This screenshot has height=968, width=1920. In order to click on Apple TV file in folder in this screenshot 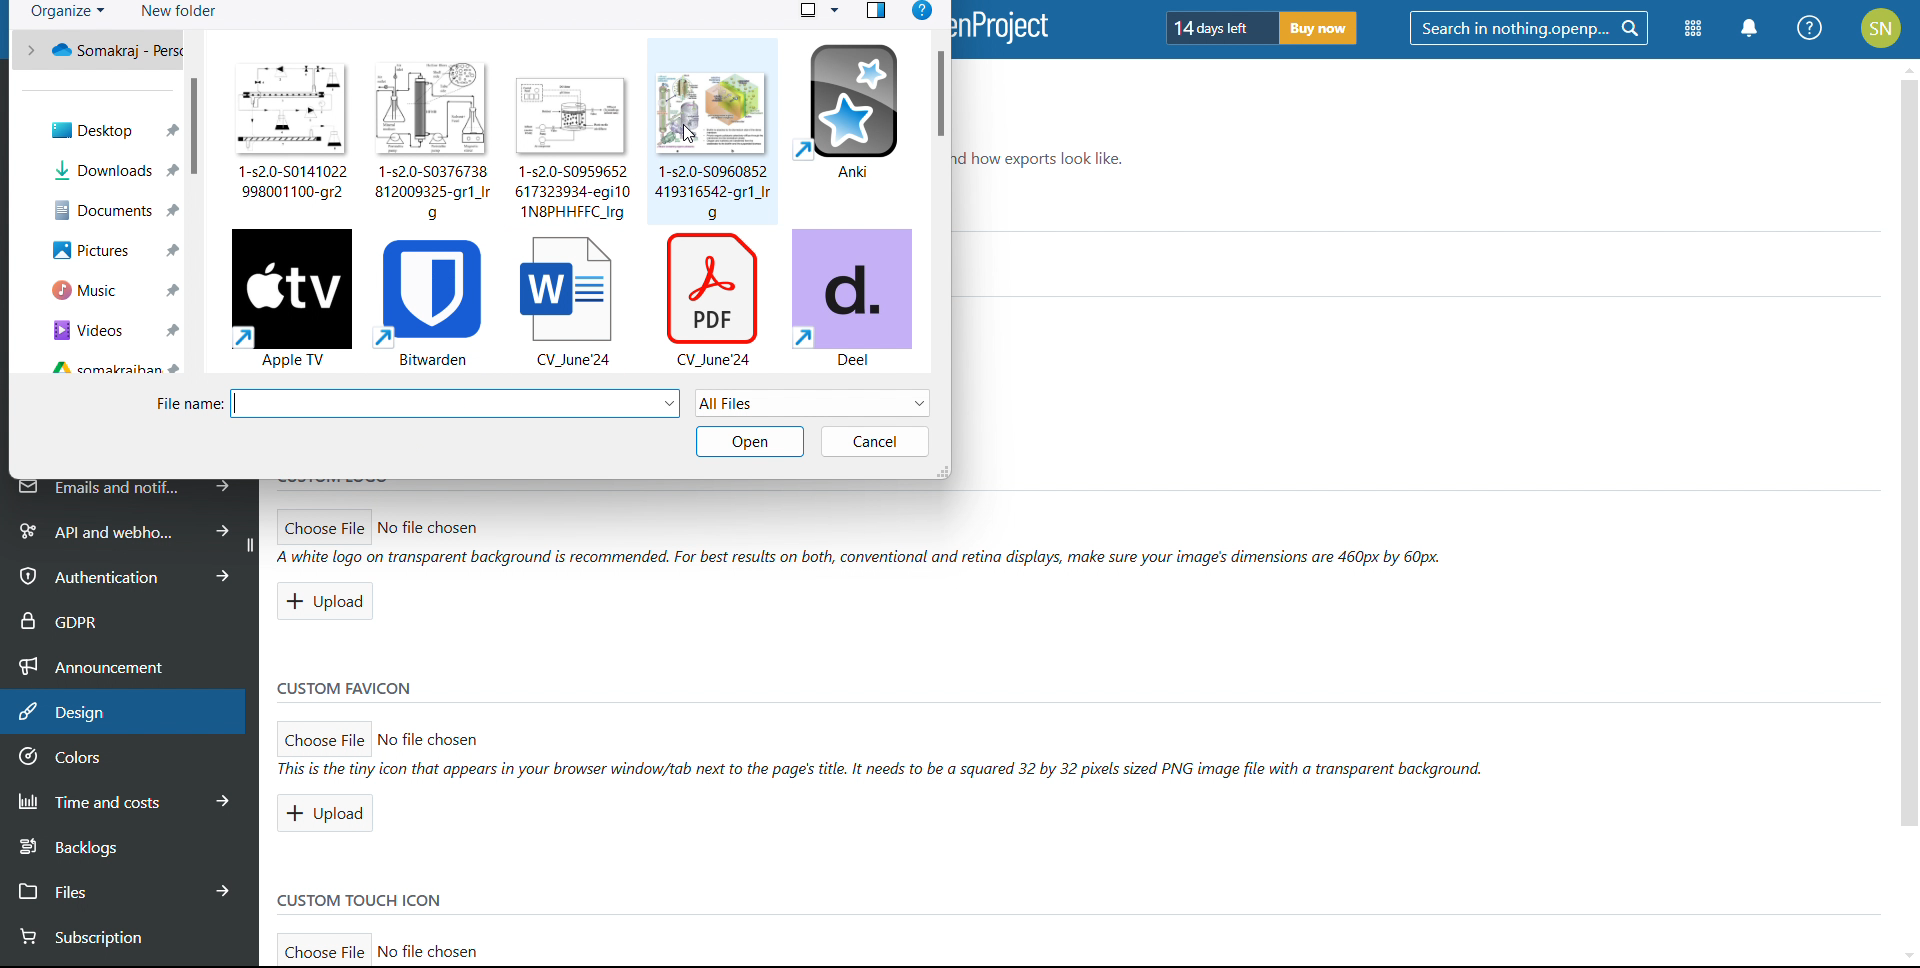, I will do `click(289, 295)`.